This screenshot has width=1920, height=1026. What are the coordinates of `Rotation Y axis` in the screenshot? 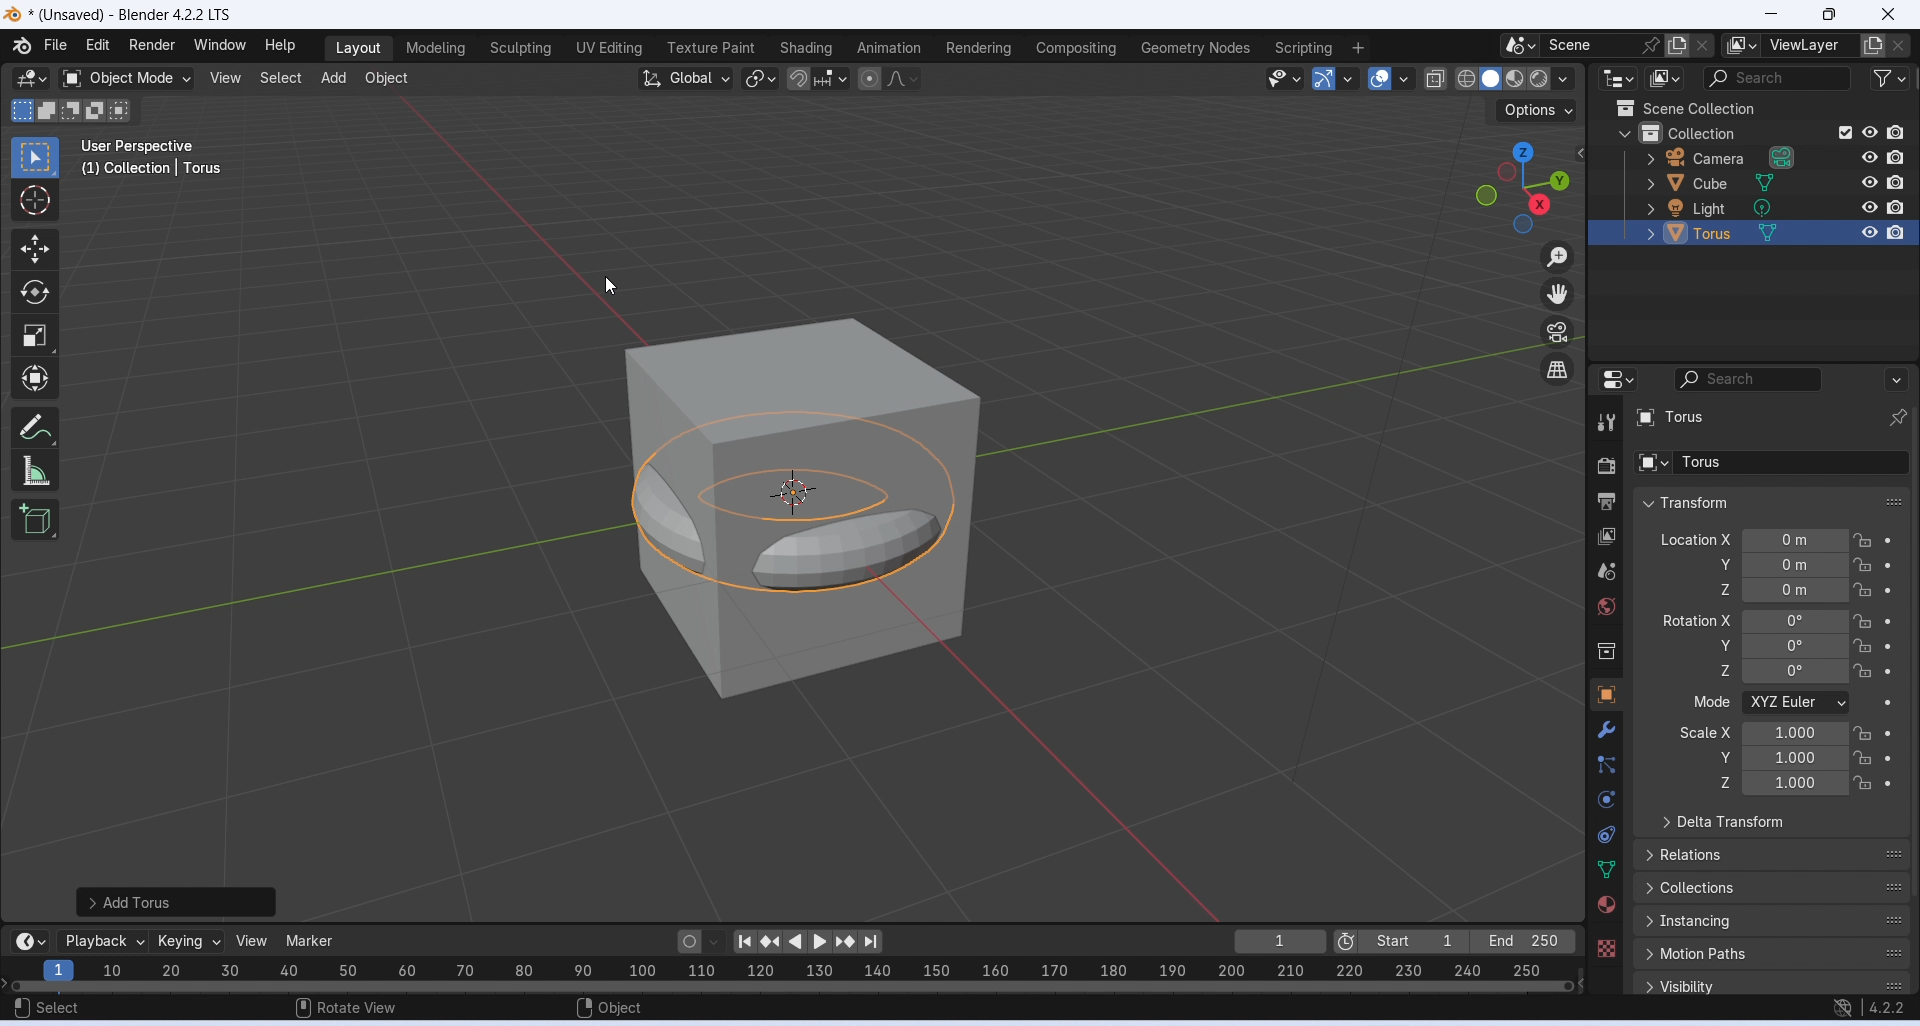 It's located at (1724, 646).